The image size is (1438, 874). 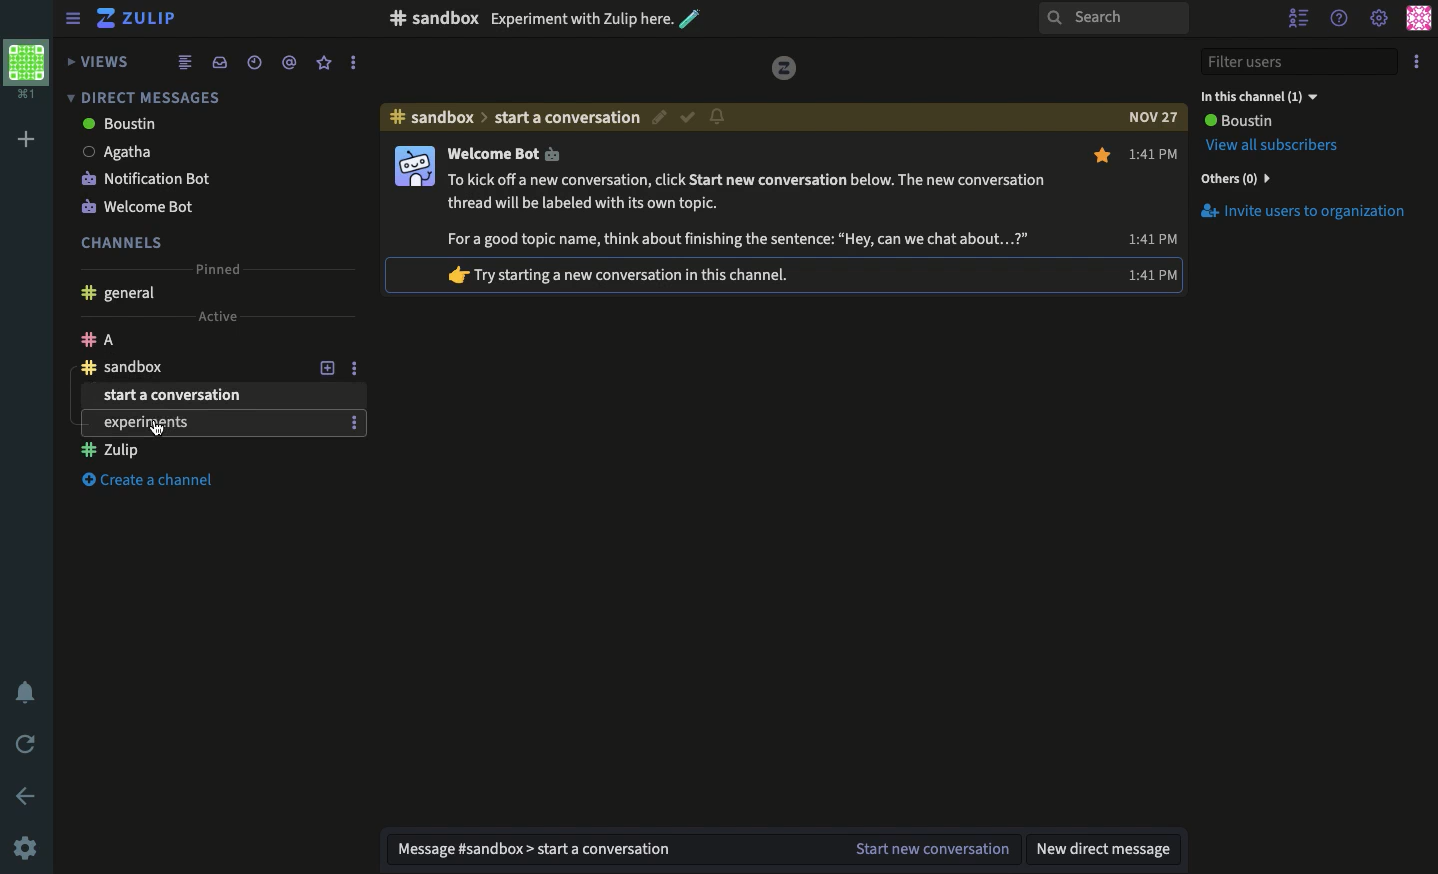 What do you see at coordinates (27, 742) in the screenshot?
I see `Refresh` at bounding box center [27, 742].